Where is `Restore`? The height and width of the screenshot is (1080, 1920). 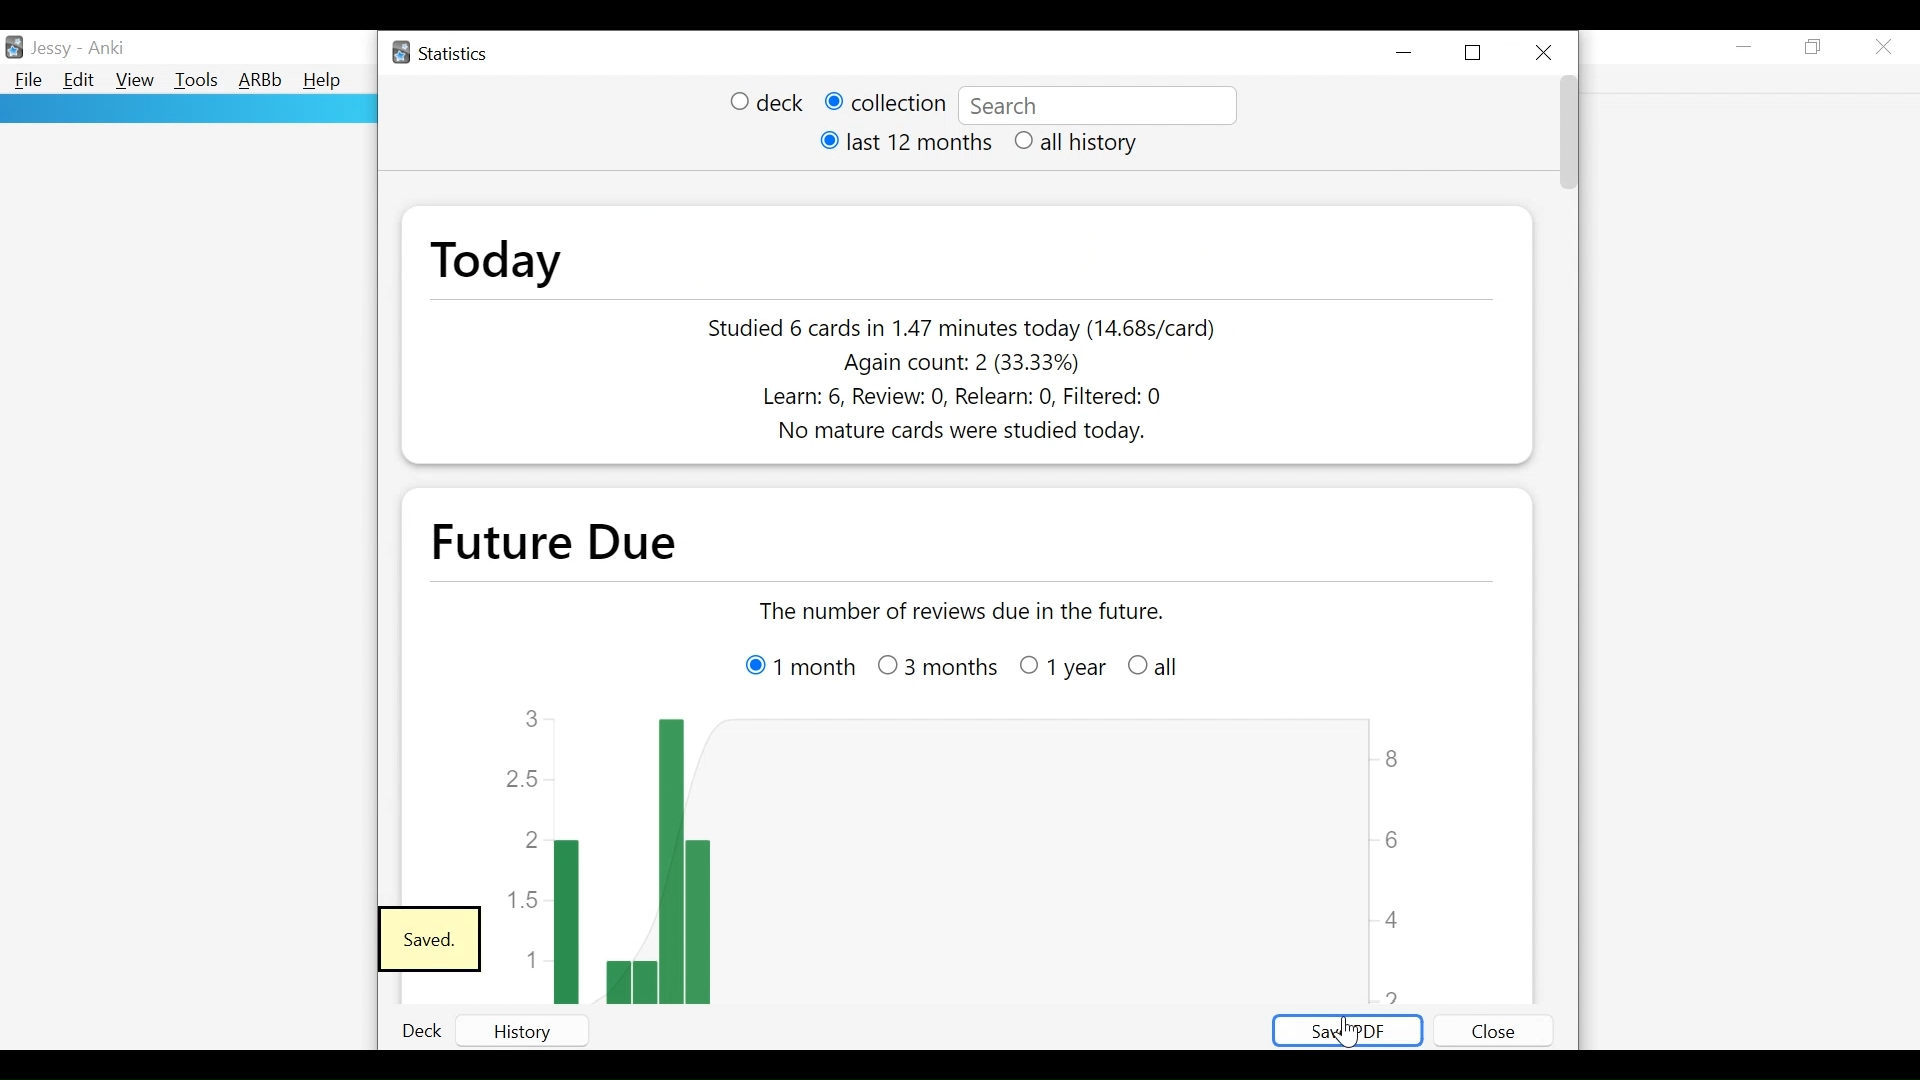
Restore is located at coordinates (1816, 48).